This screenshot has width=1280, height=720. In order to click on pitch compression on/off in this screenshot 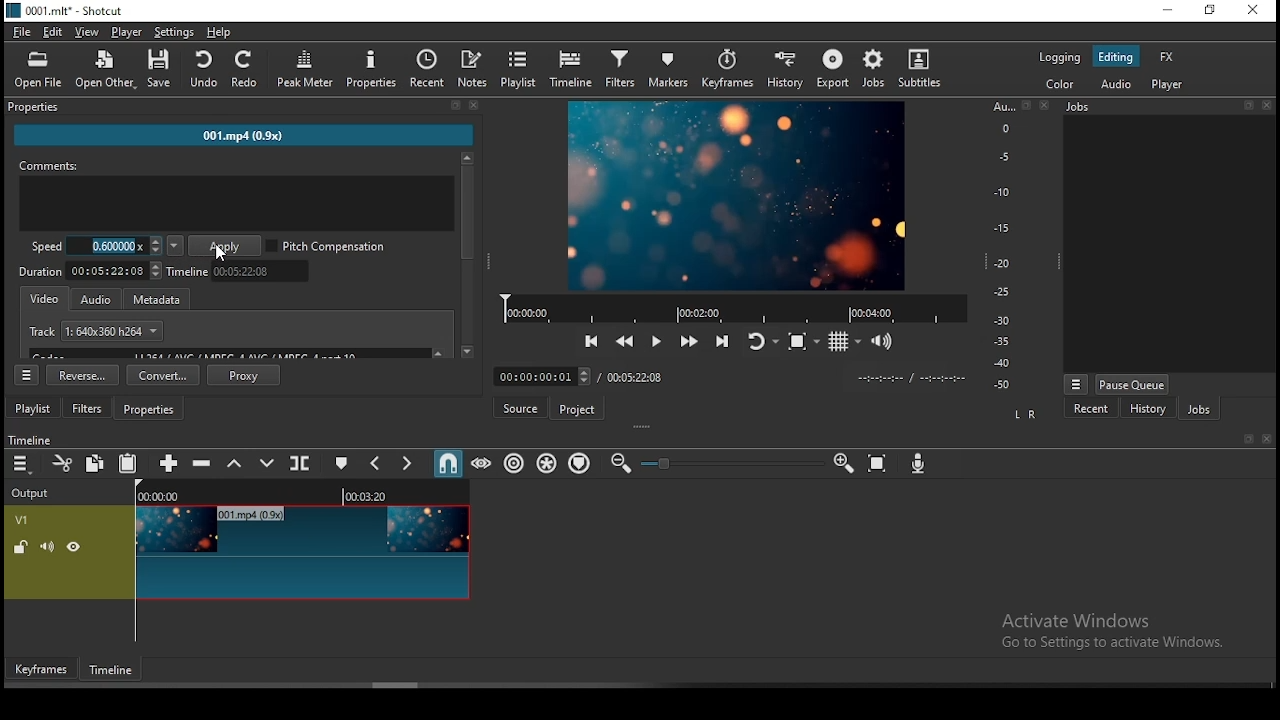, I will do `click(327, 246)`.